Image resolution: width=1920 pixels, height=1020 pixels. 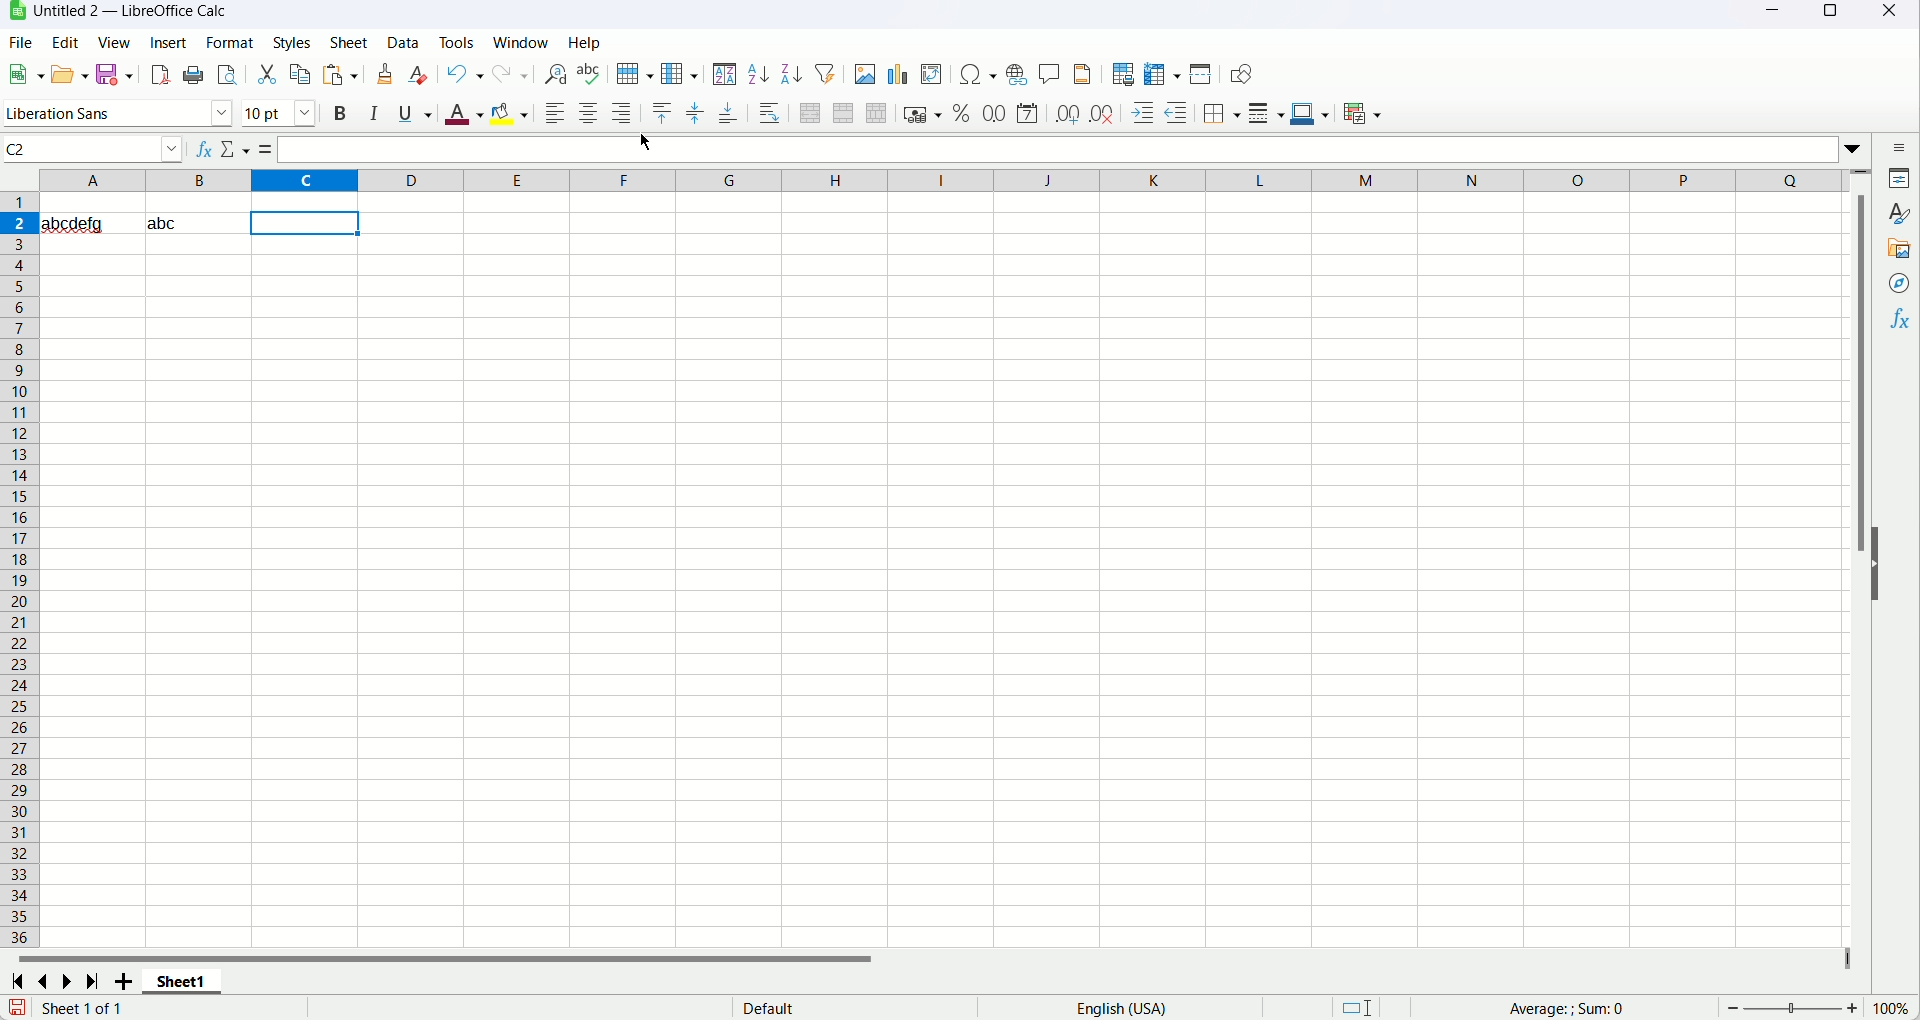 I want to click on window, so click(x=520, y=43).